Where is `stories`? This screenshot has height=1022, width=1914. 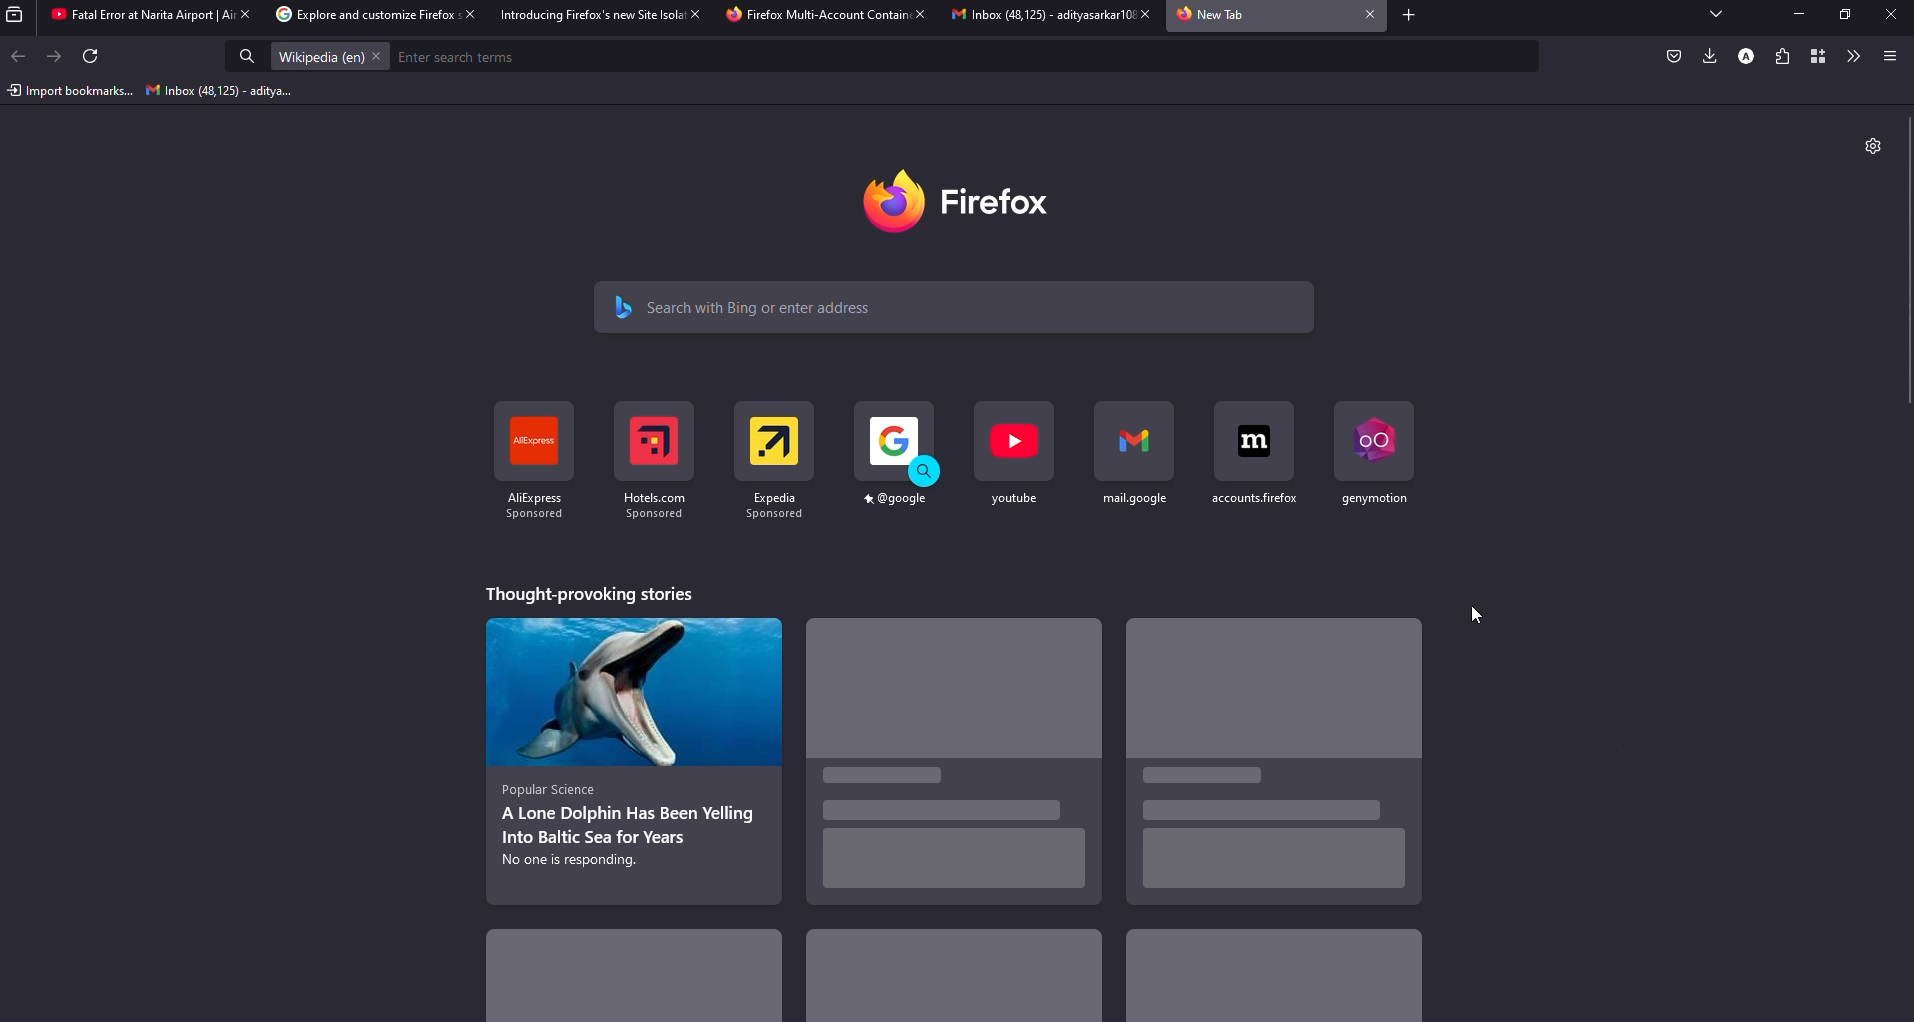
stories is located at coordinates (949, 769).